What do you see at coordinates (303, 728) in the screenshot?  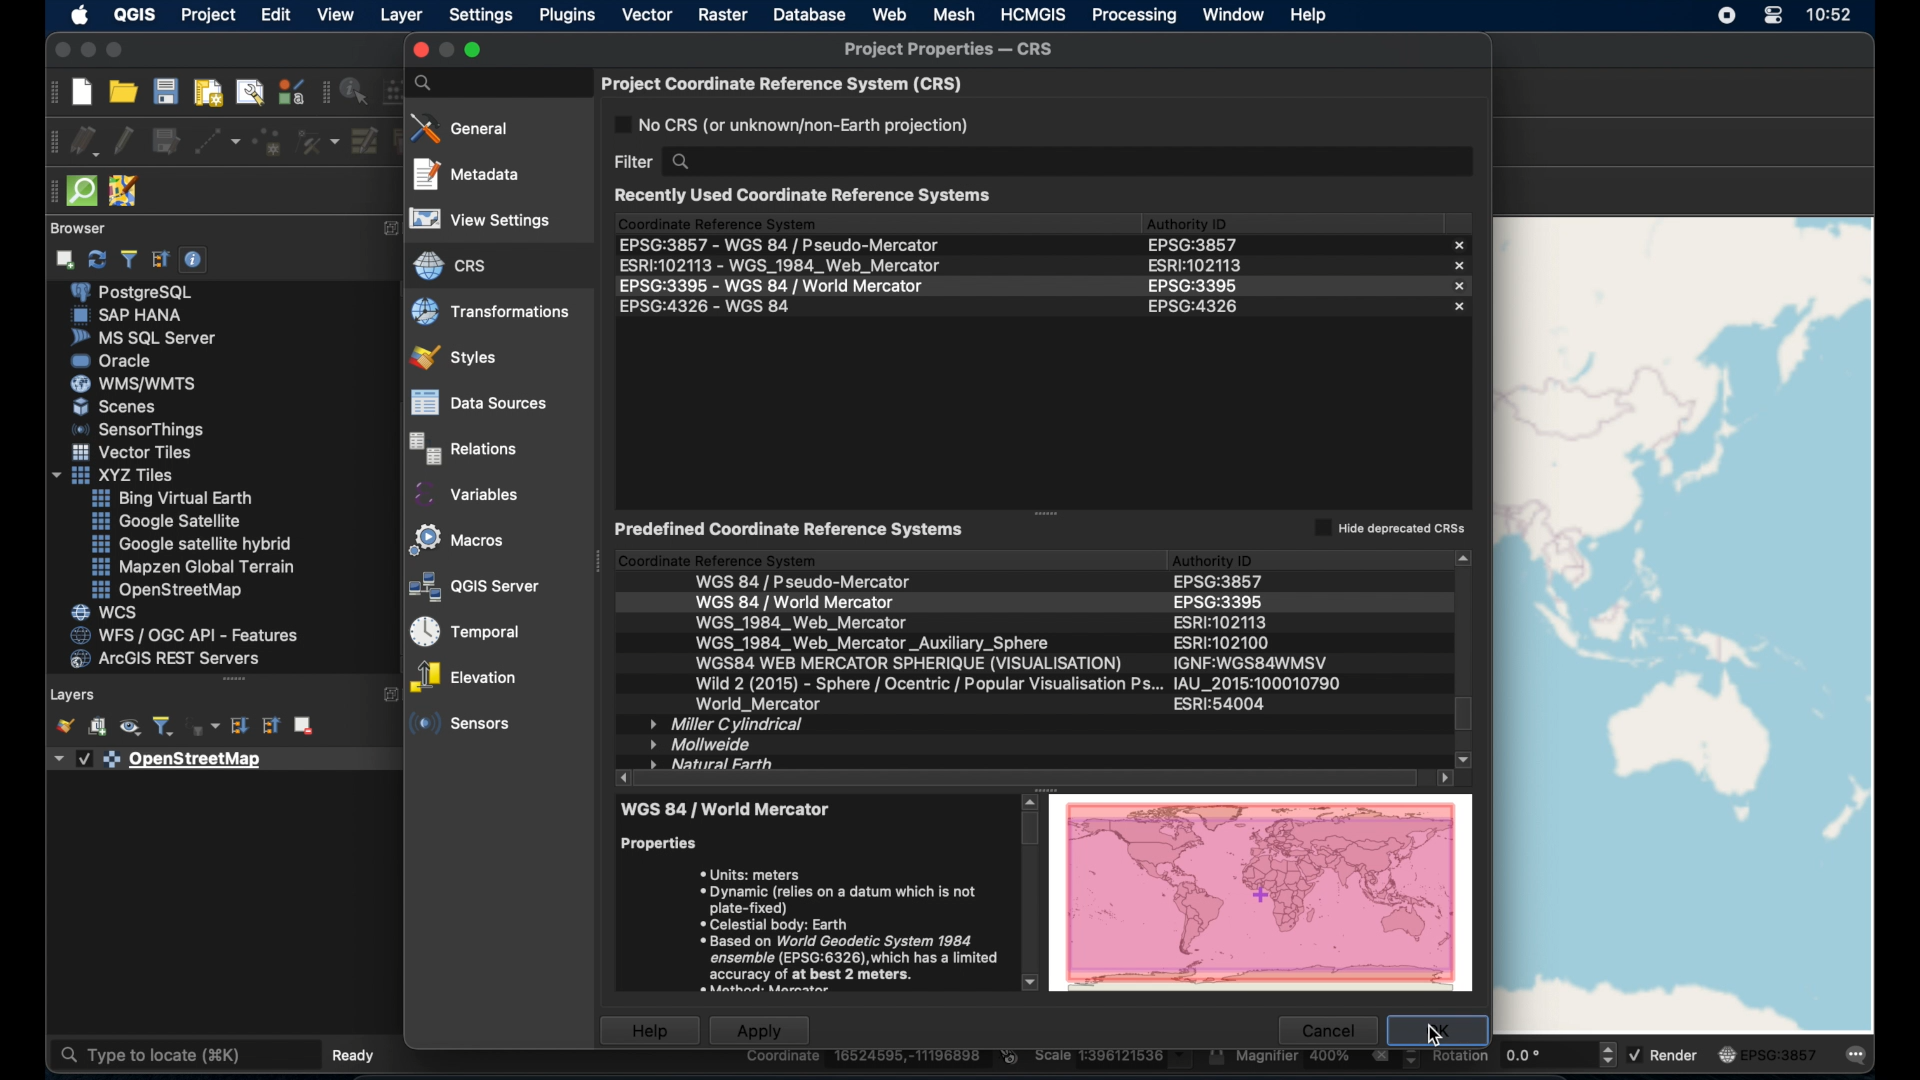 I see `remove layer group` at bounding box center [303, 728].